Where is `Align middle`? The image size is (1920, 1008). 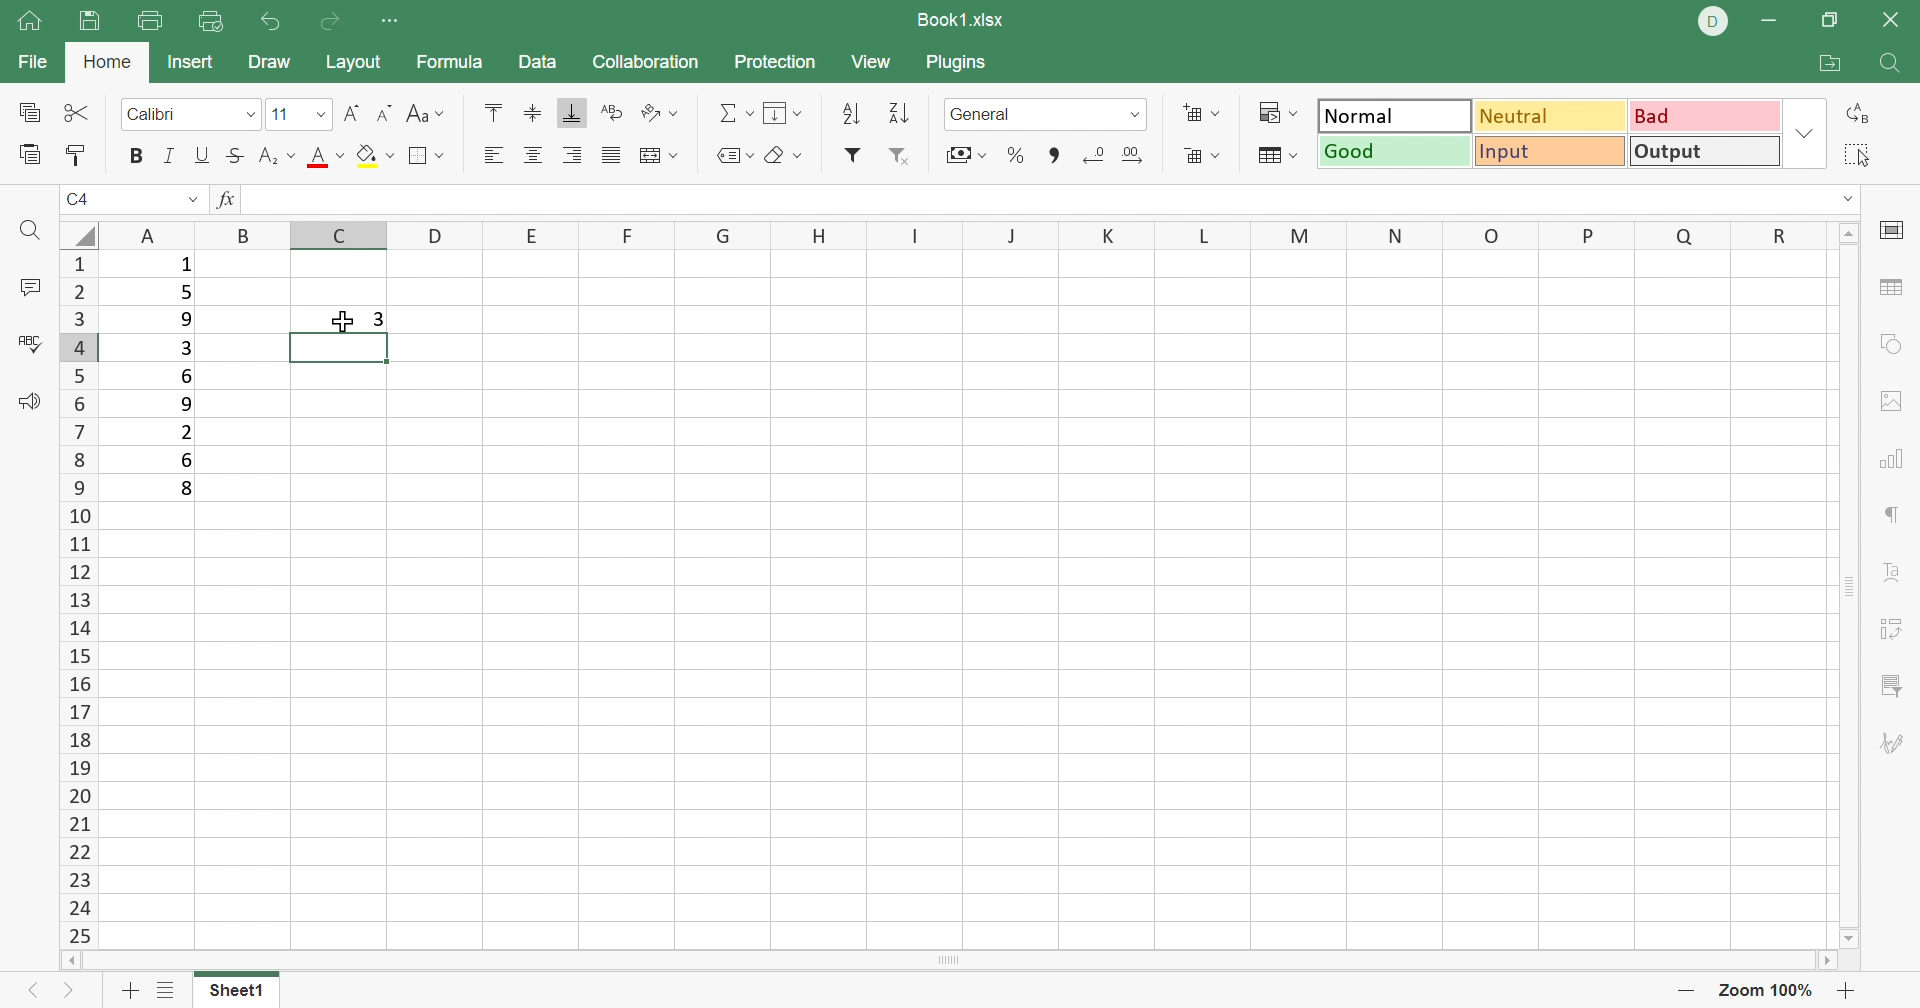
Align middle is located at coordinates (532, 111).